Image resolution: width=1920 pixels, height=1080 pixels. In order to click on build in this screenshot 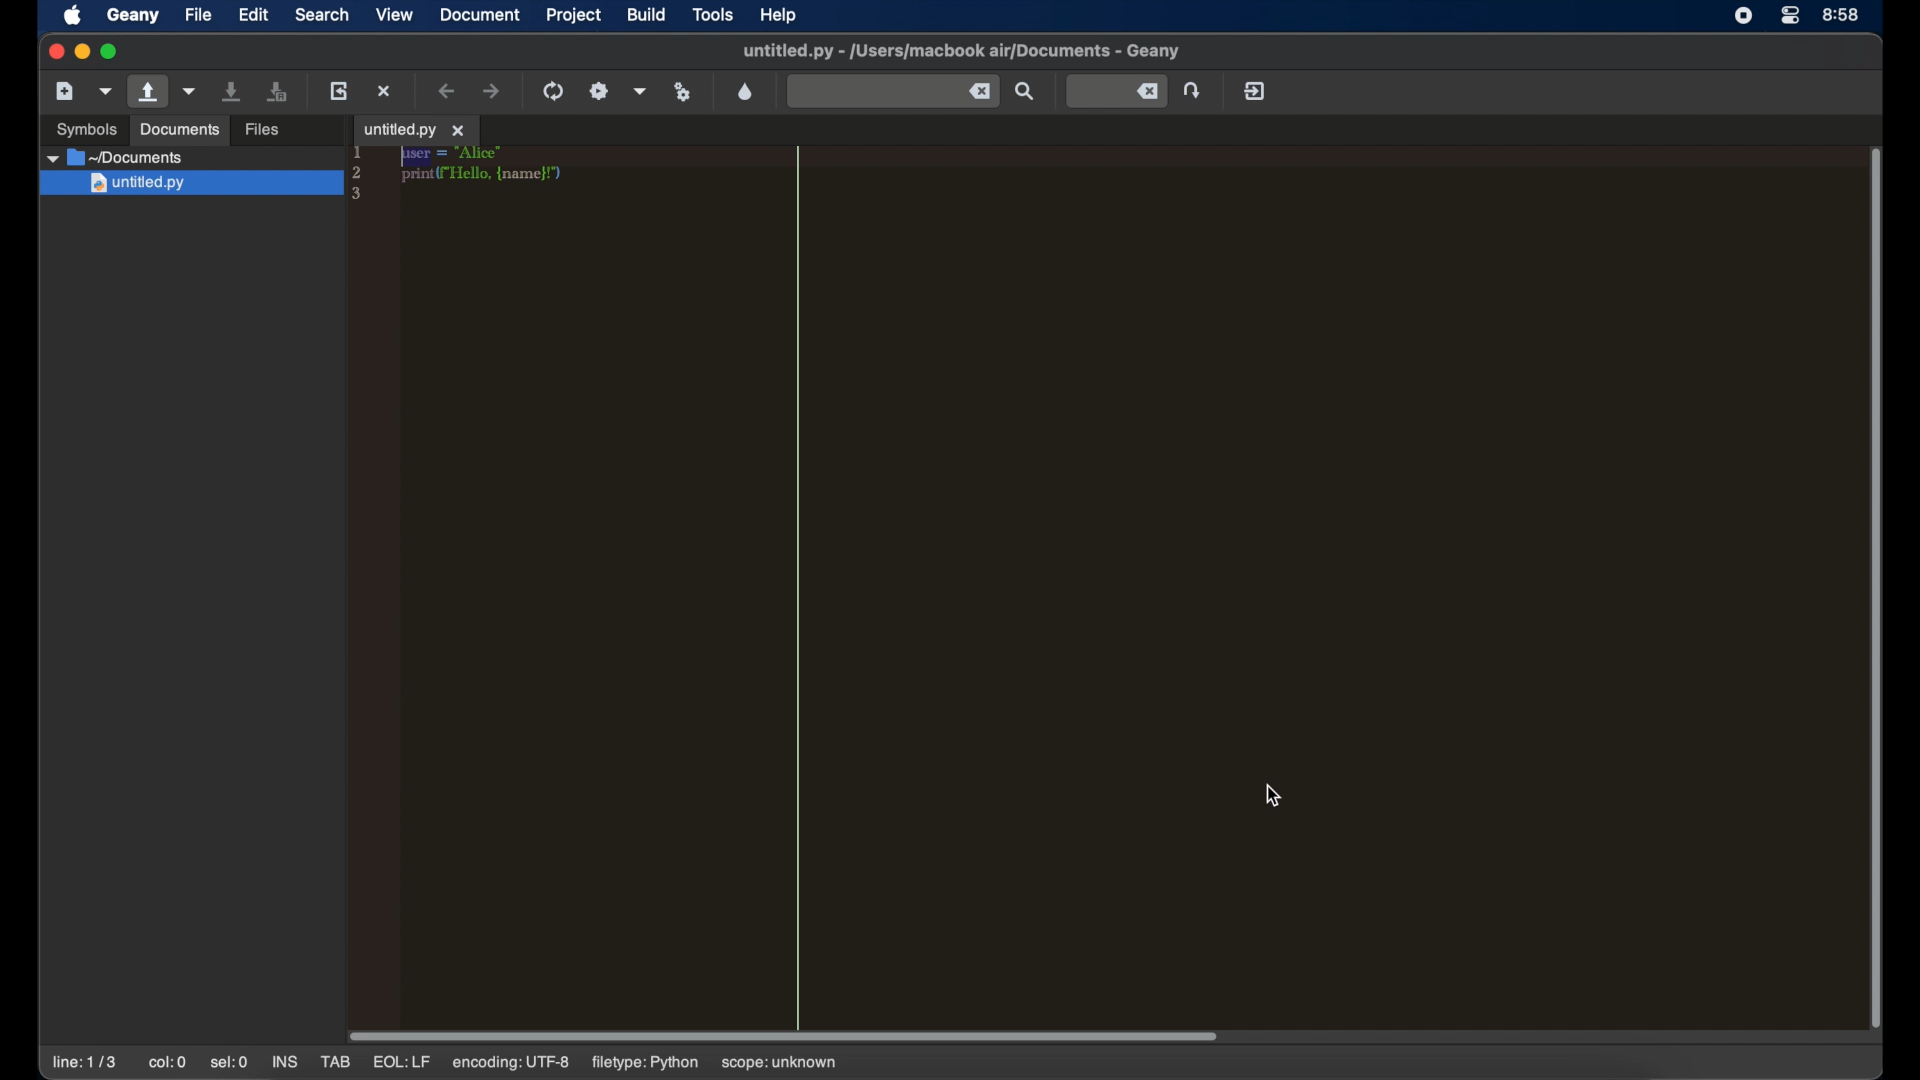, I will do `click(648, 14)`.